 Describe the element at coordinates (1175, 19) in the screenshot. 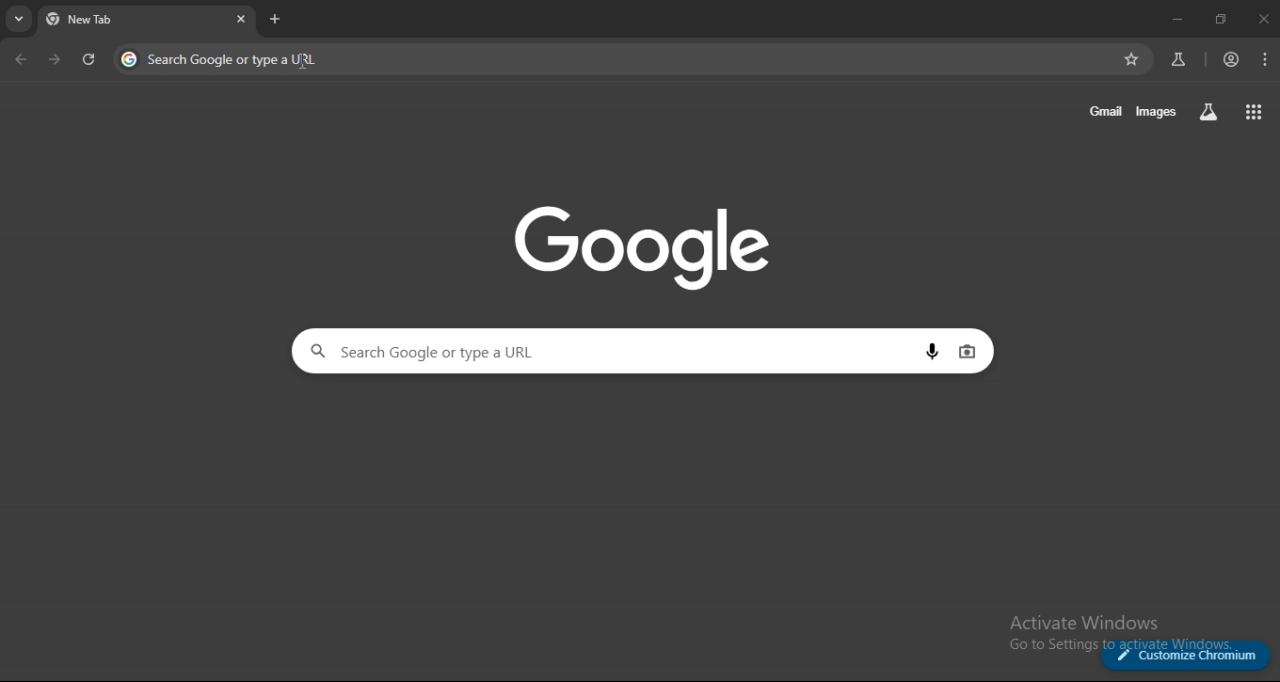

I see `minimize` at that location.